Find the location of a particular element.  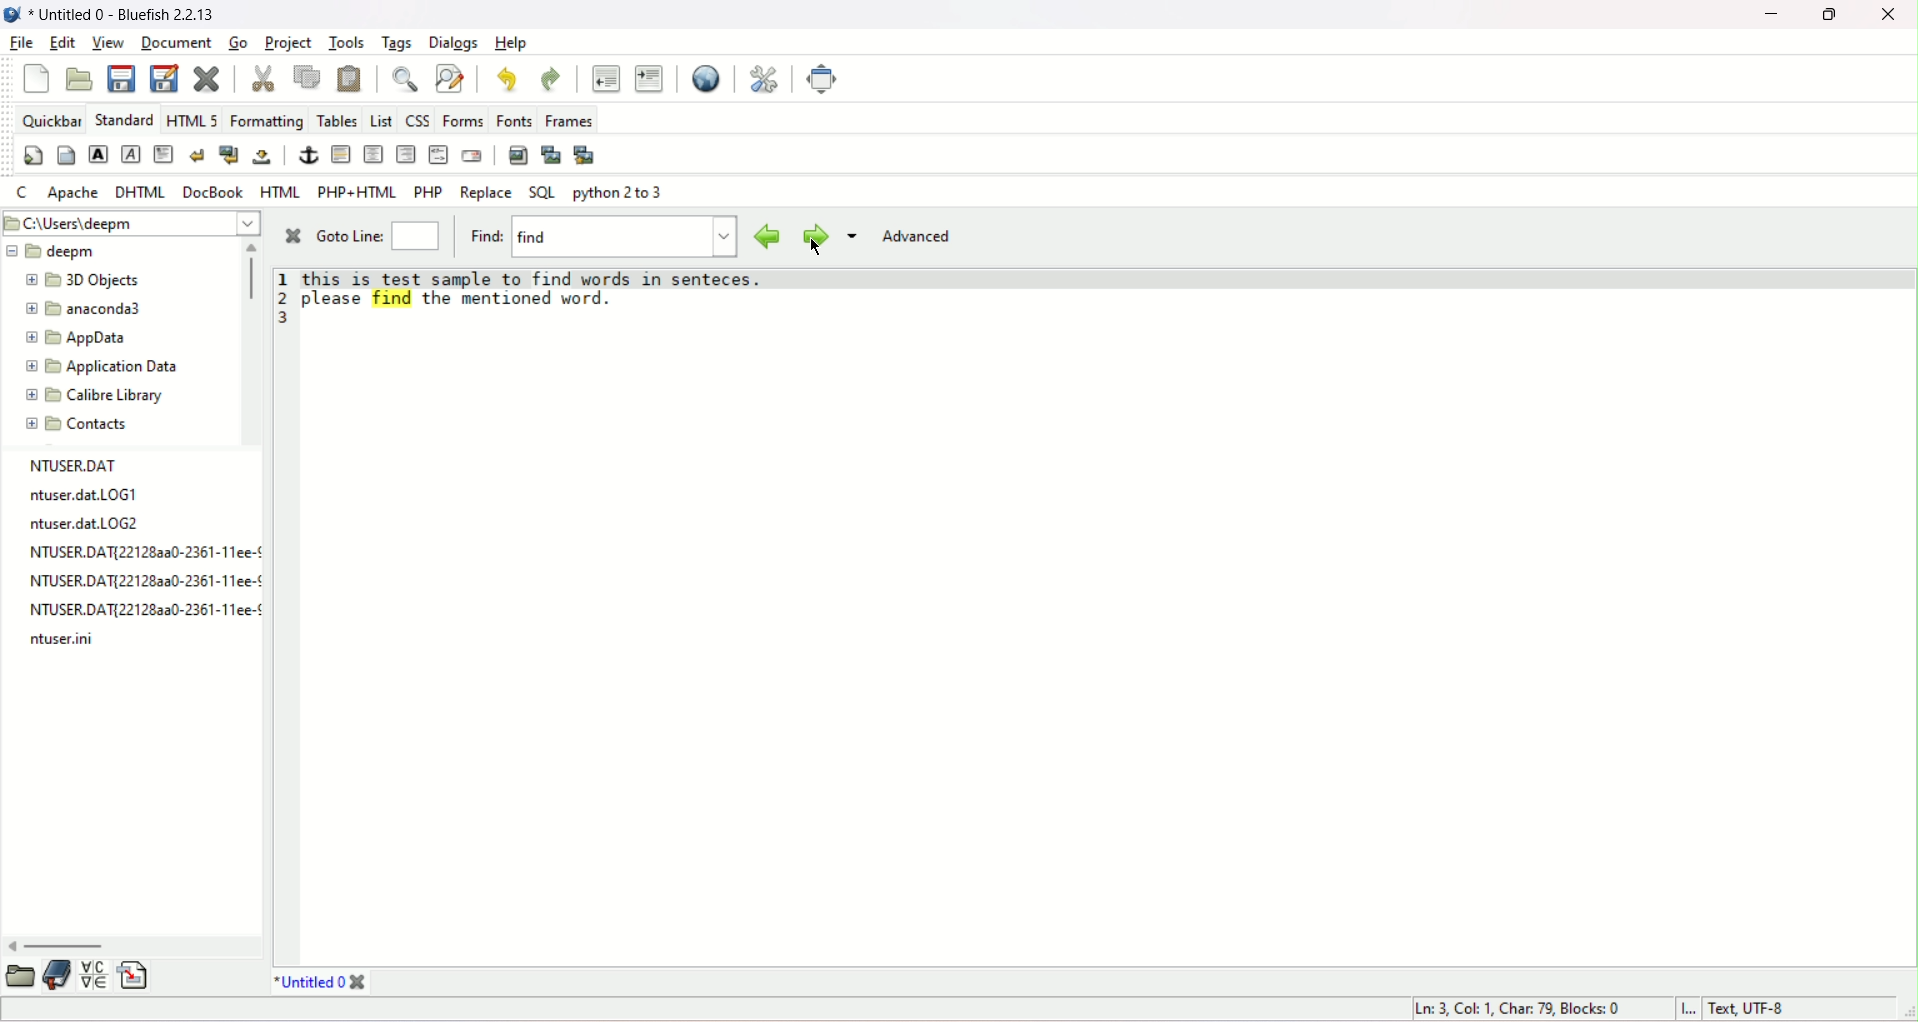

tools is located at coordinates (347, 43).